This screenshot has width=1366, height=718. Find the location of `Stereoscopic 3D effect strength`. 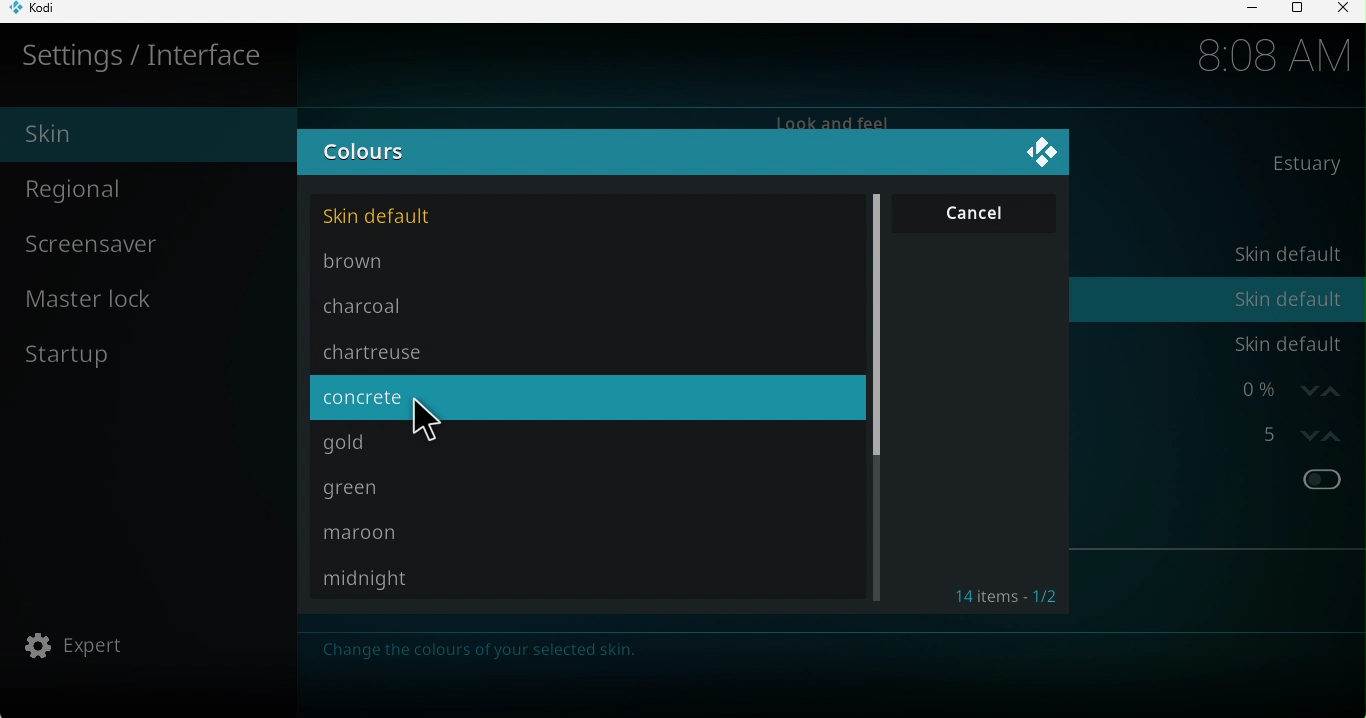

Stereoscopic 3D effect strength is located at coordinates (1216, 435).